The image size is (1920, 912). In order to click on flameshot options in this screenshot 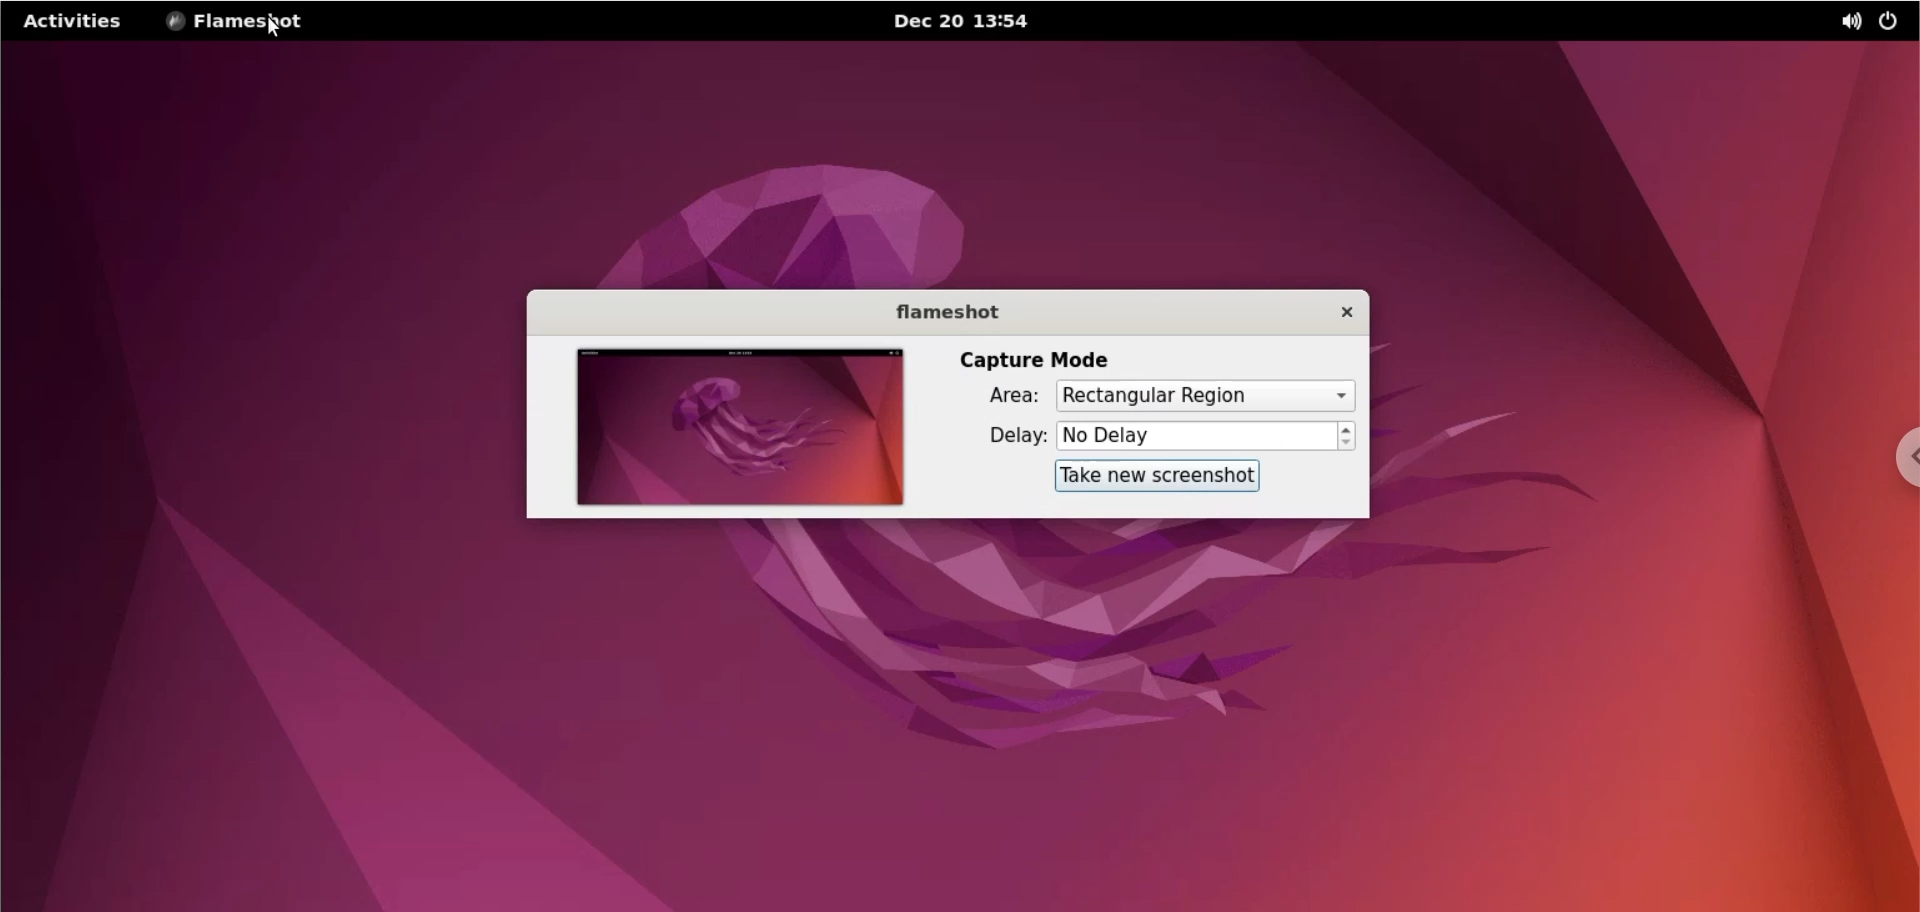, I will do `click(249, 20)`.